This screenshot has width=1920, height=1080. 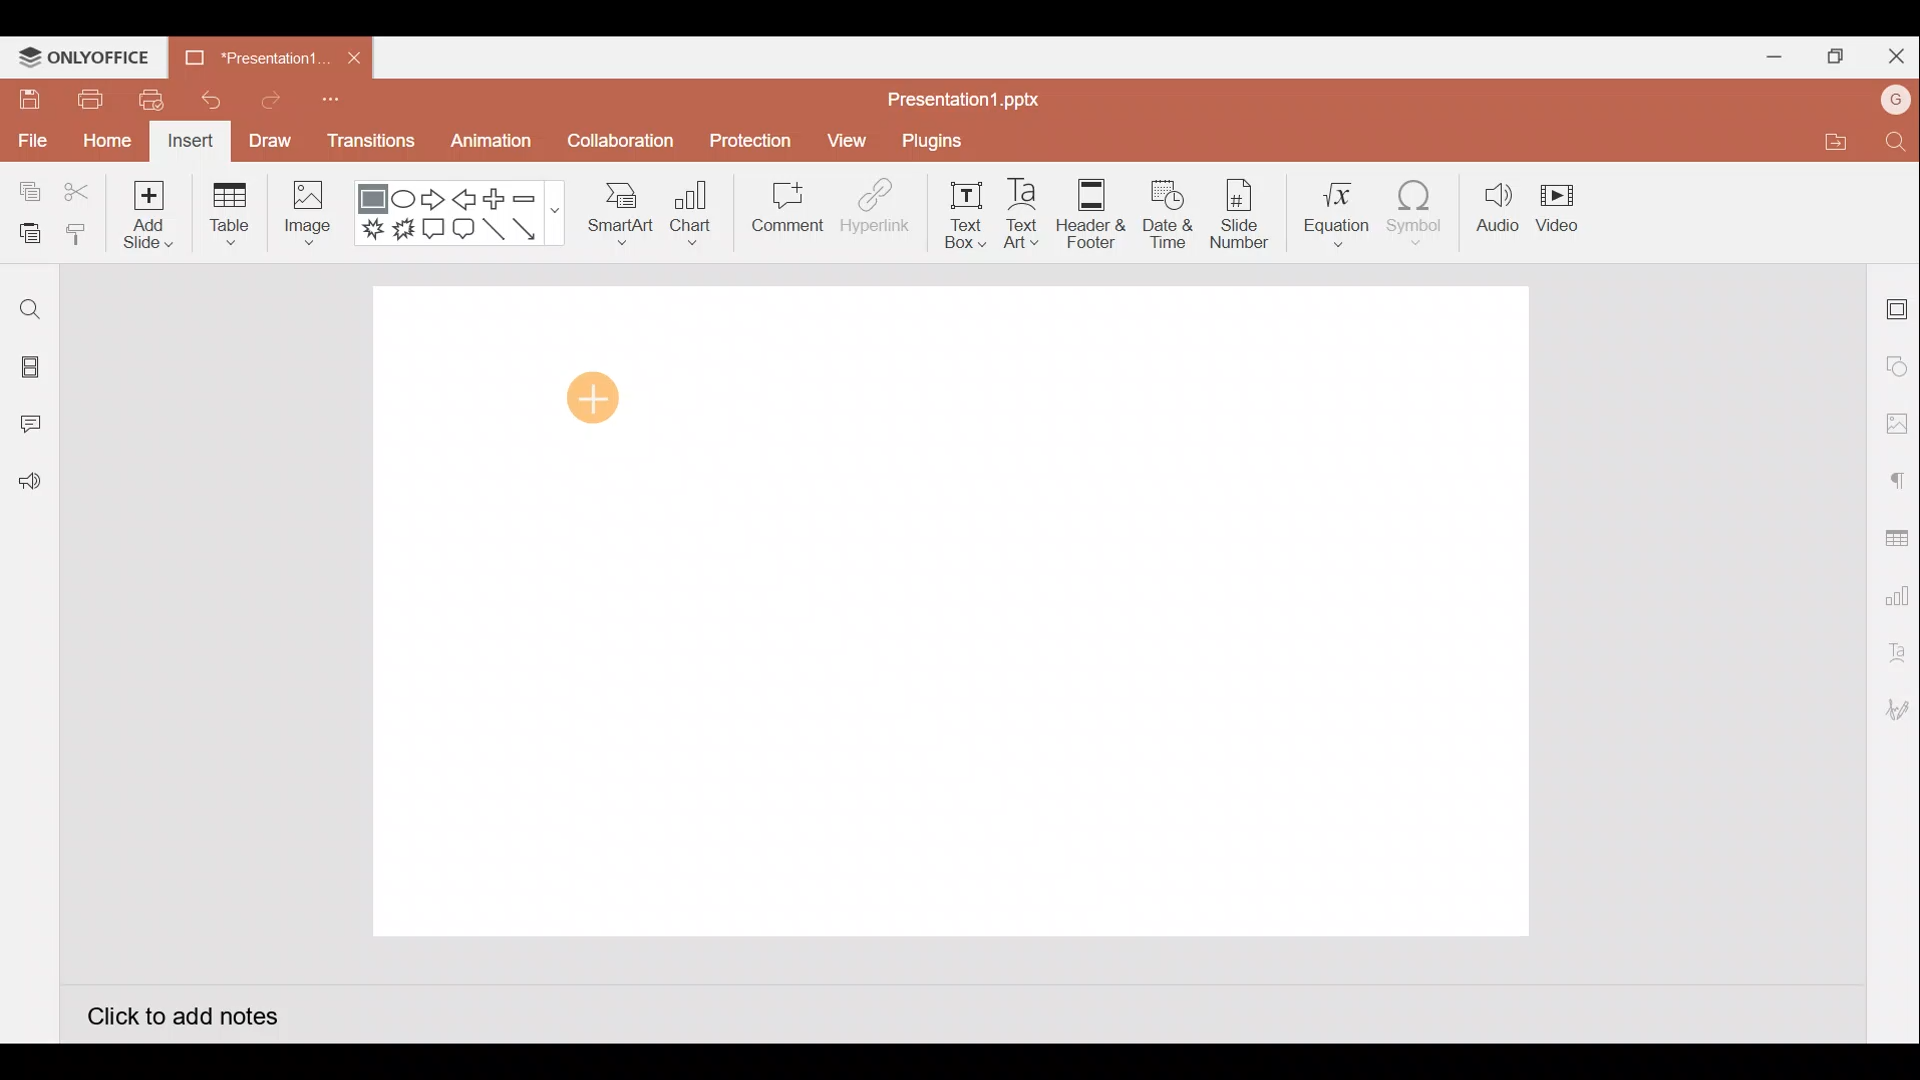 What do you see at coordinates (191, 142) in the screenshot?
I see `Insert` at bounding box center [191, 142].